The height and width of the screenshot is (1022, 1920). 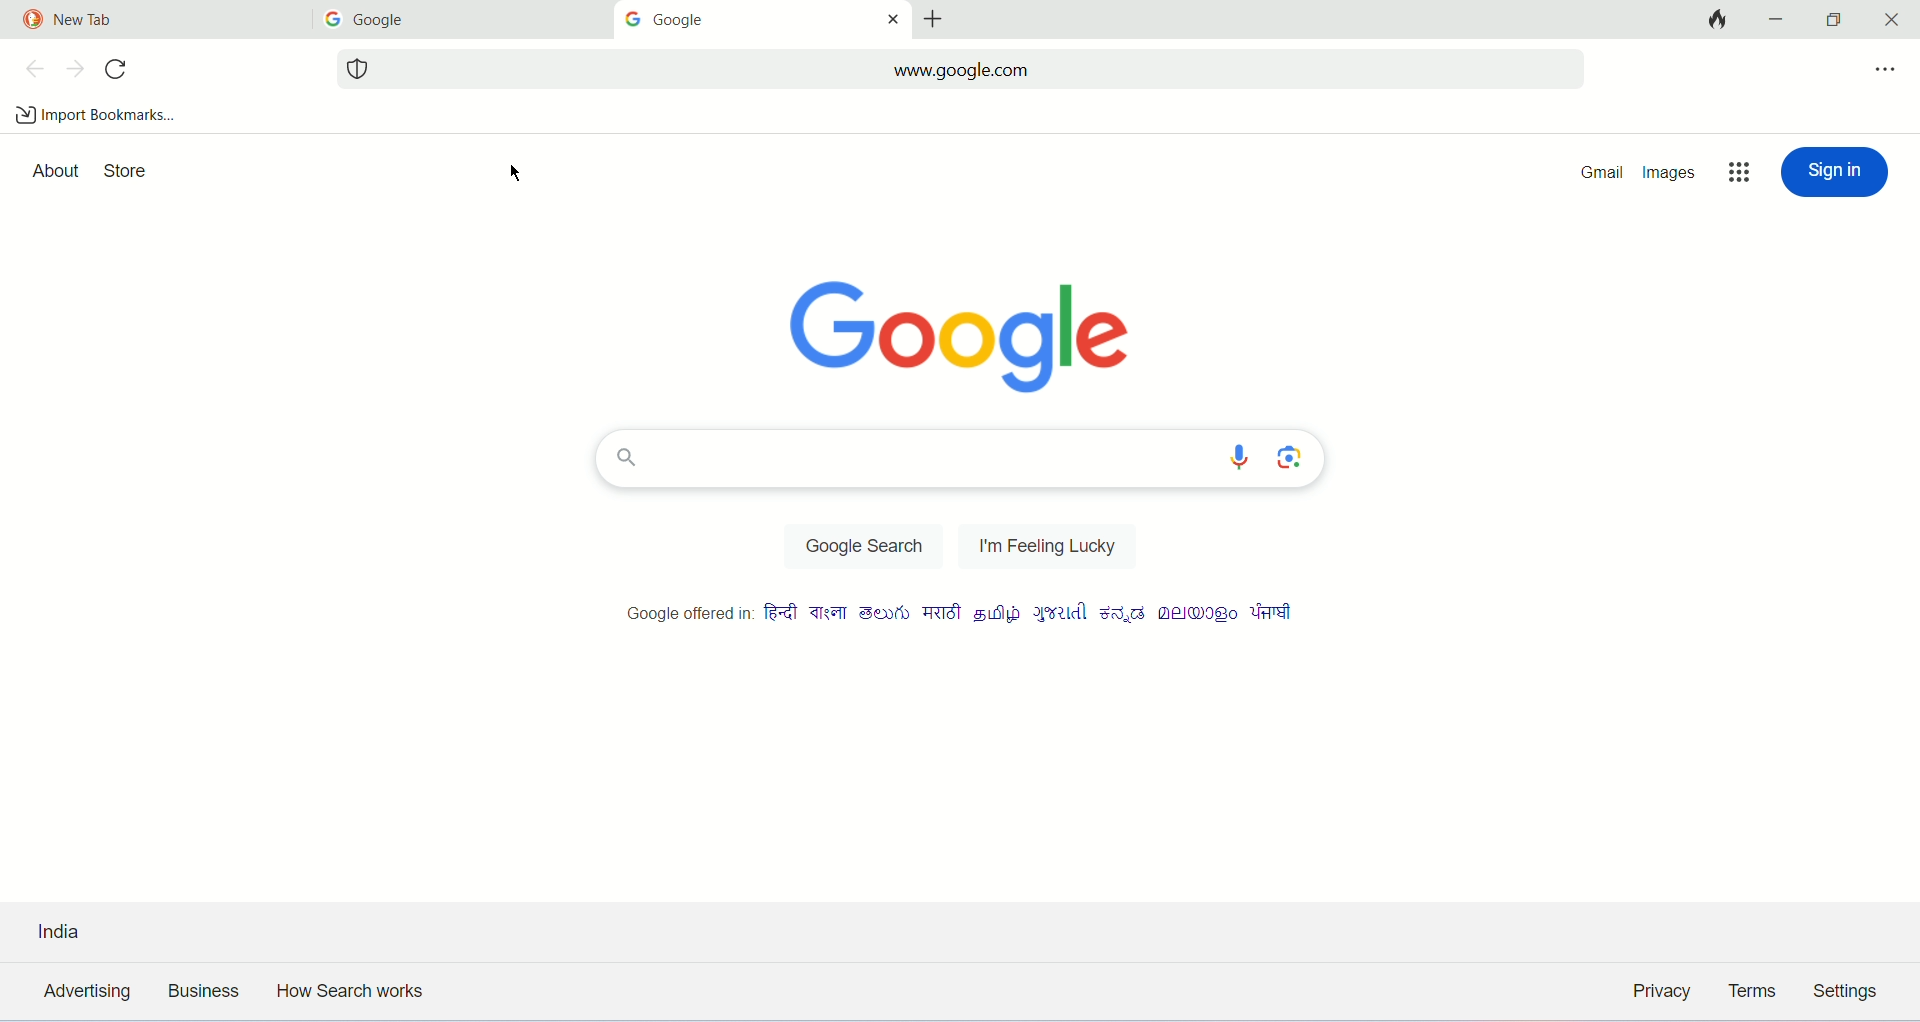 What do you see at coordinates (1673, 172) in the screenshot?
I see `images` at bounding box center [1673, 172].